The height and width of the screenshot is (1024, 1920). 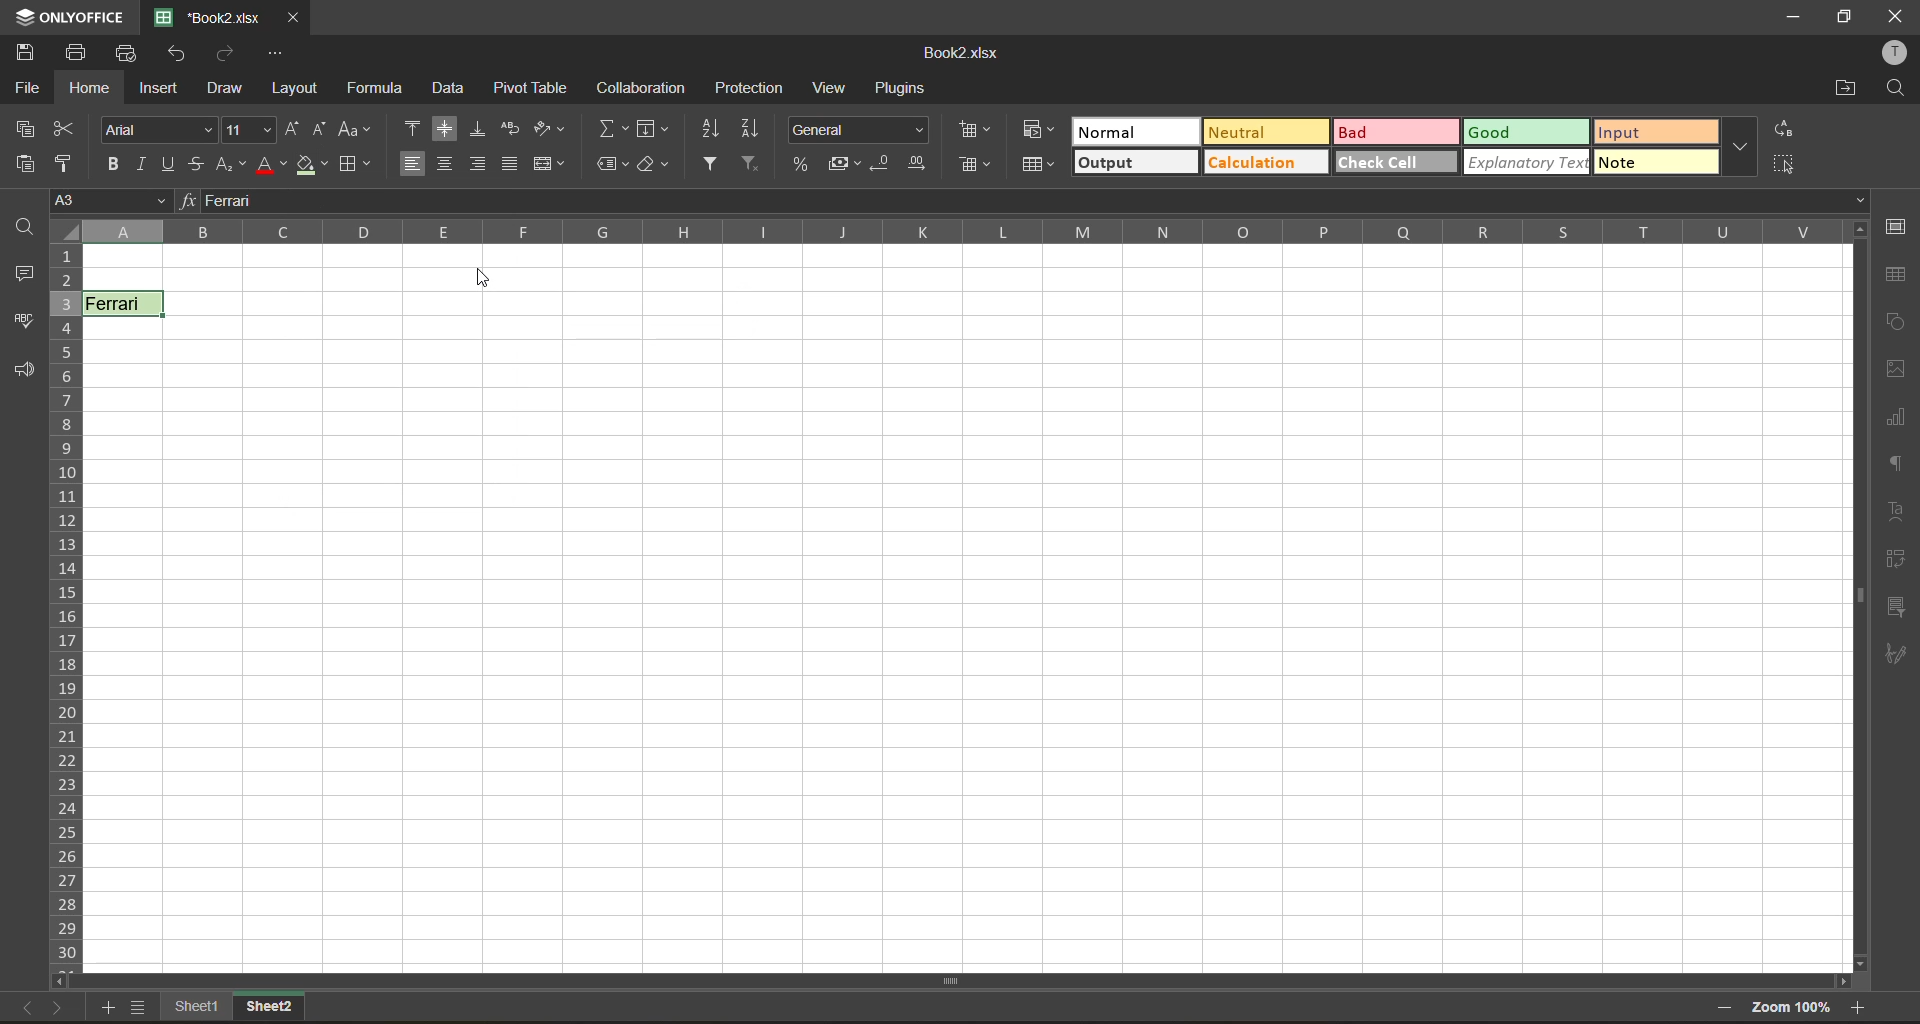 I want to click on Horizonal Scrollbar, so click(x=952, y=979).